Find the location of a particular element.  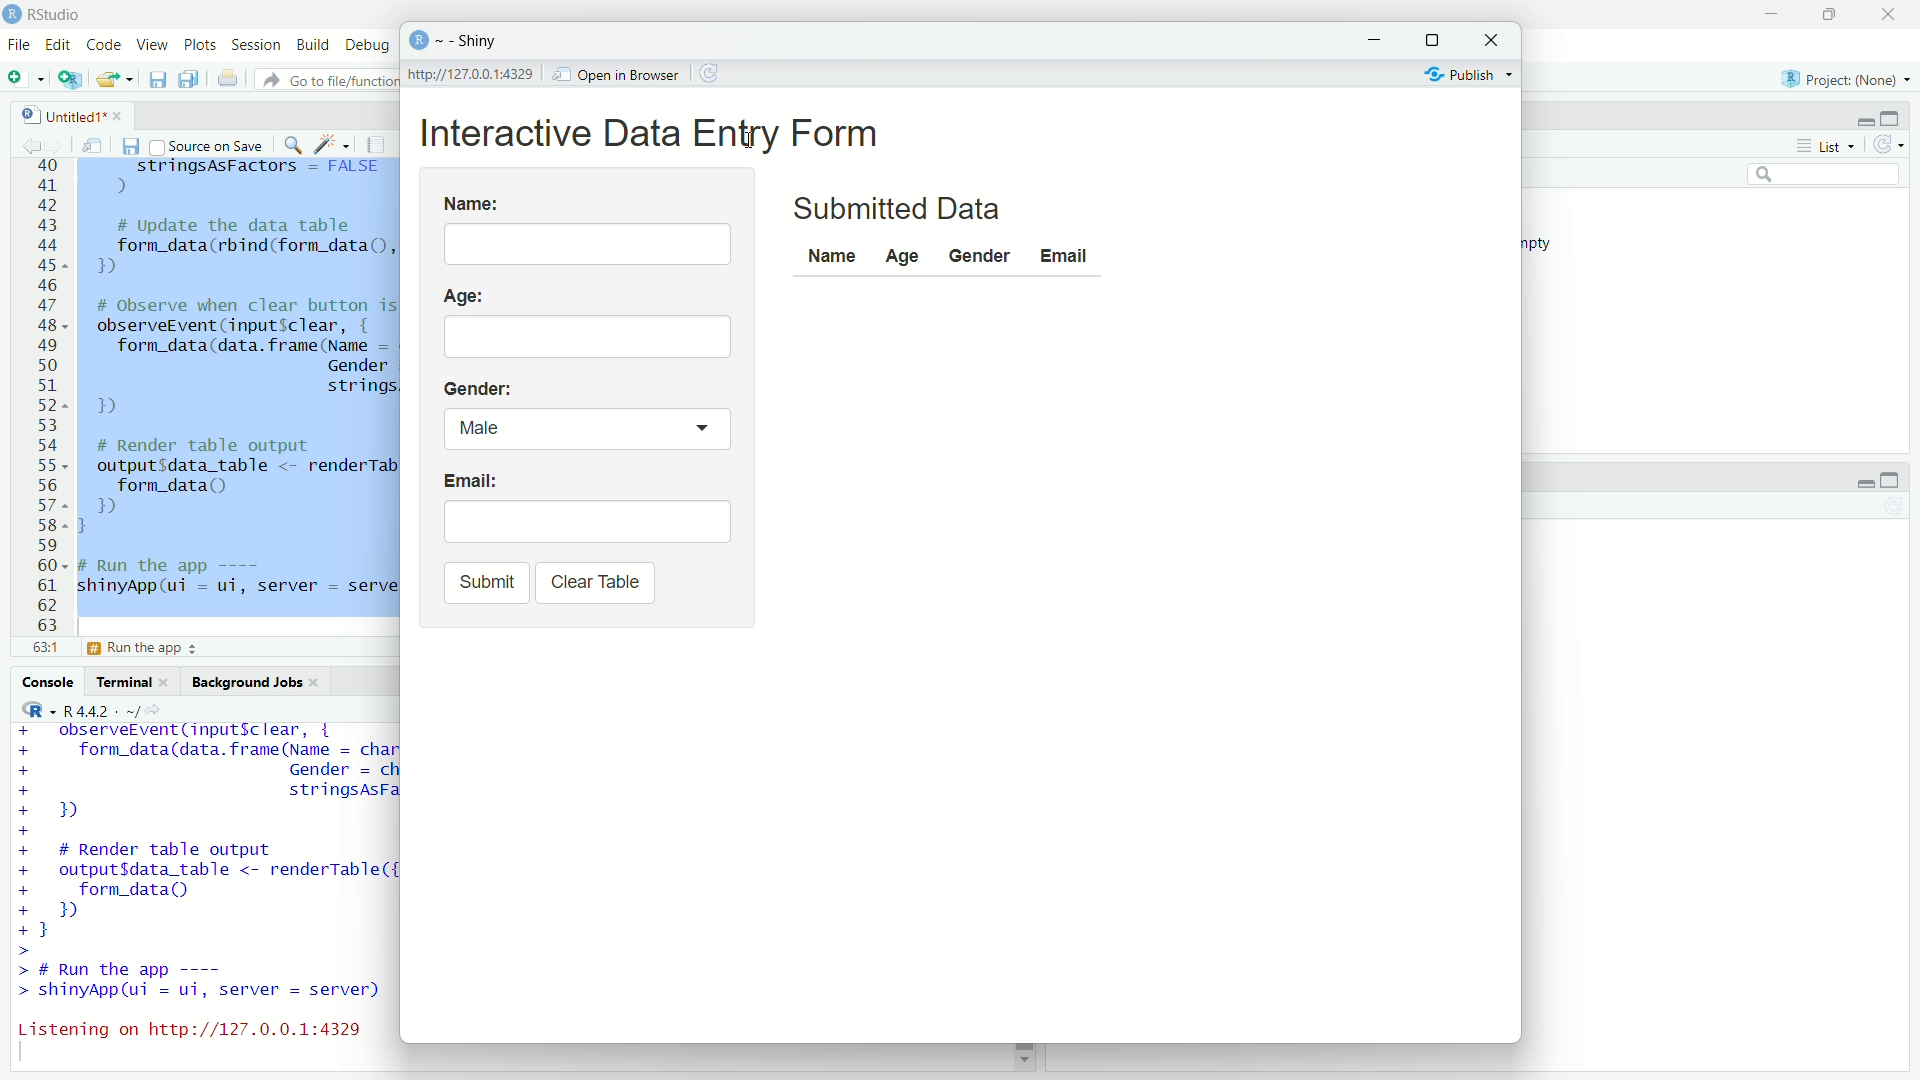

input field for email is located at coordinates (587, 521).